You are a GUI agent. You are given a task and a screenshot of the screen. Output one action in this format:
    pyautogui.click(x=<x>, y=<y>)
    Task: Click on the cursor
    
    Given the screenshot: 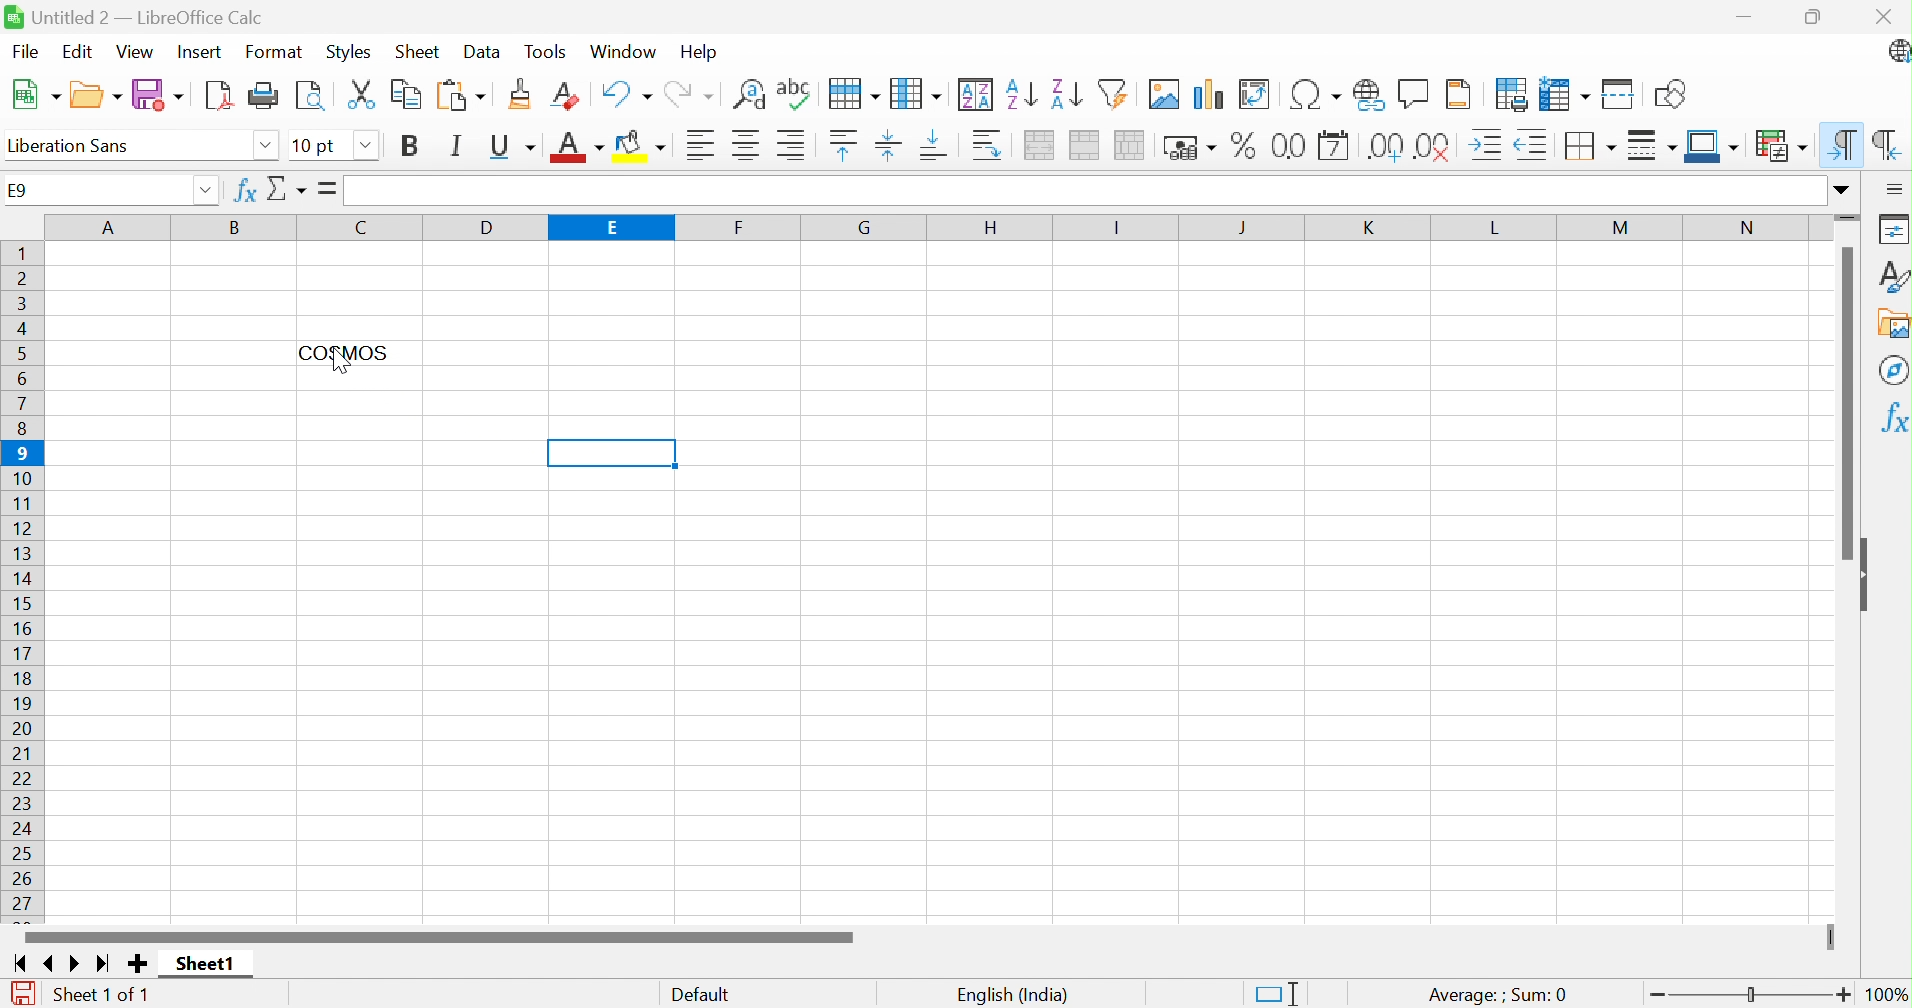 What is the action you would take?
    pyautogui.click(x=344, y=366)
    